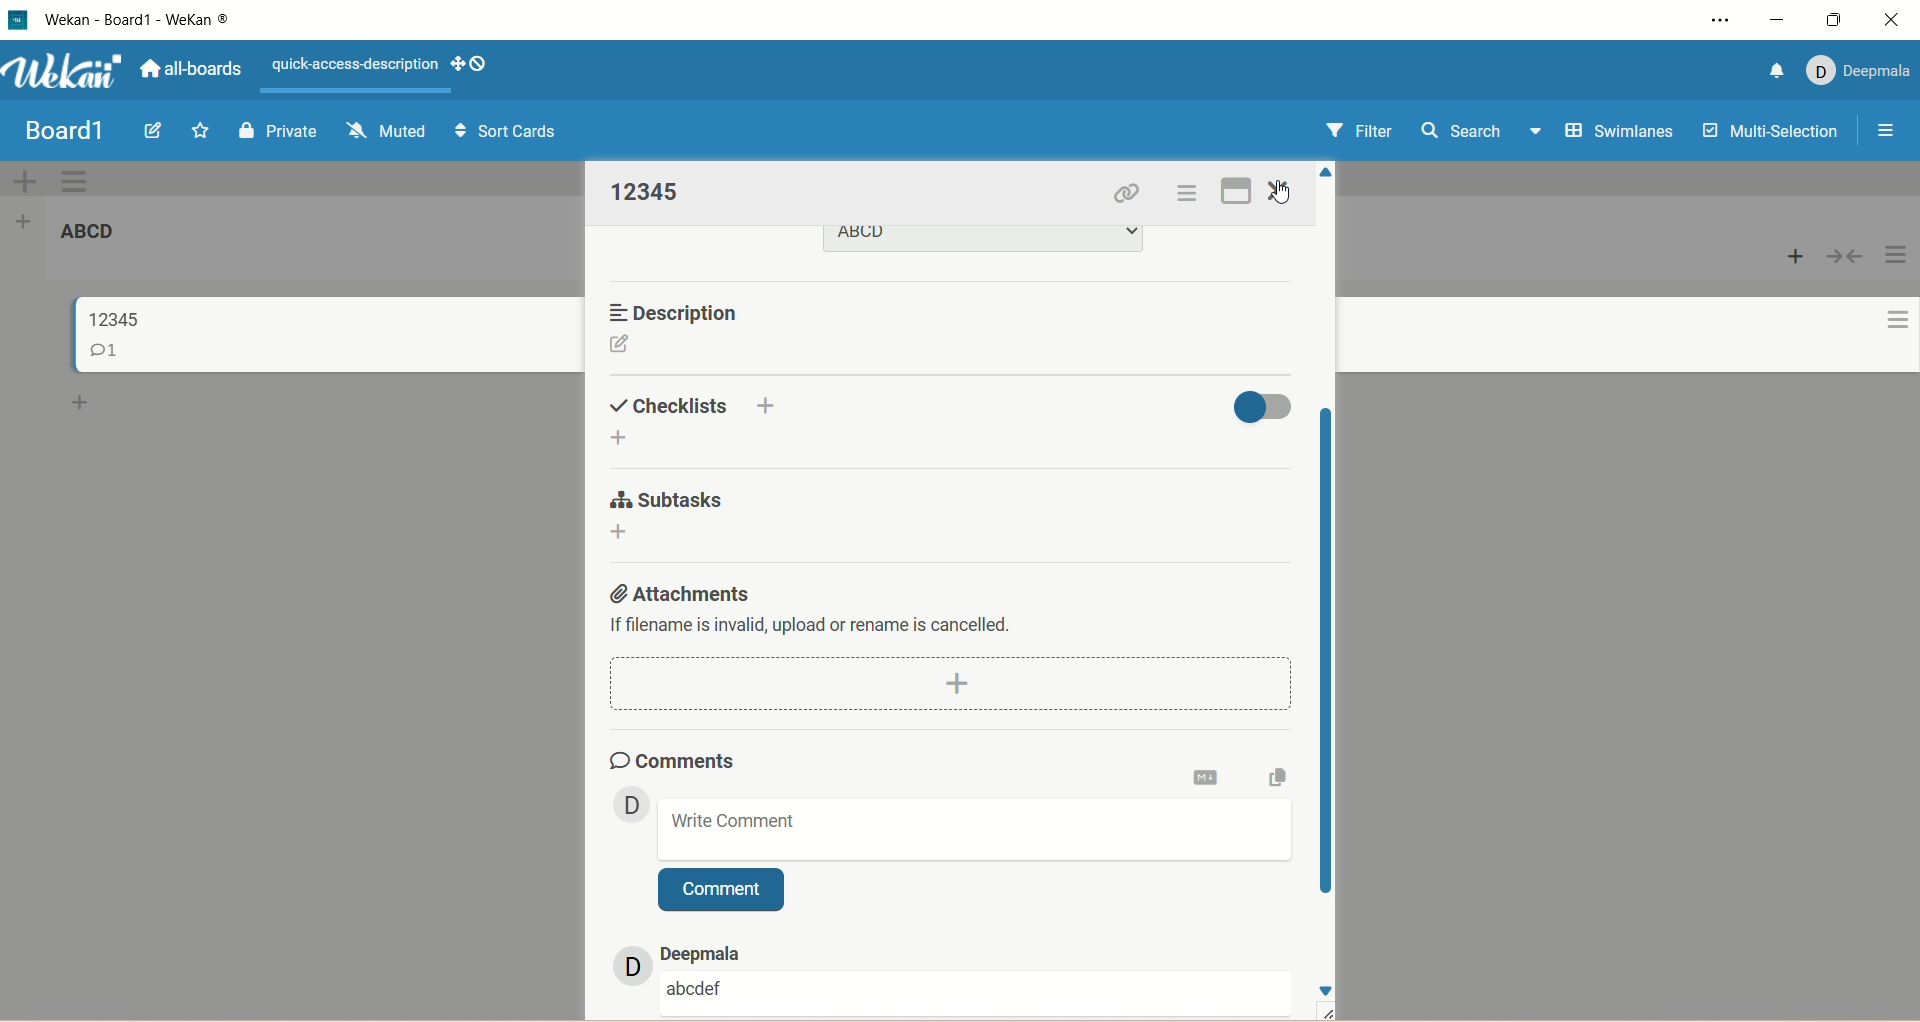  I want to click on text, so click(814, 627).